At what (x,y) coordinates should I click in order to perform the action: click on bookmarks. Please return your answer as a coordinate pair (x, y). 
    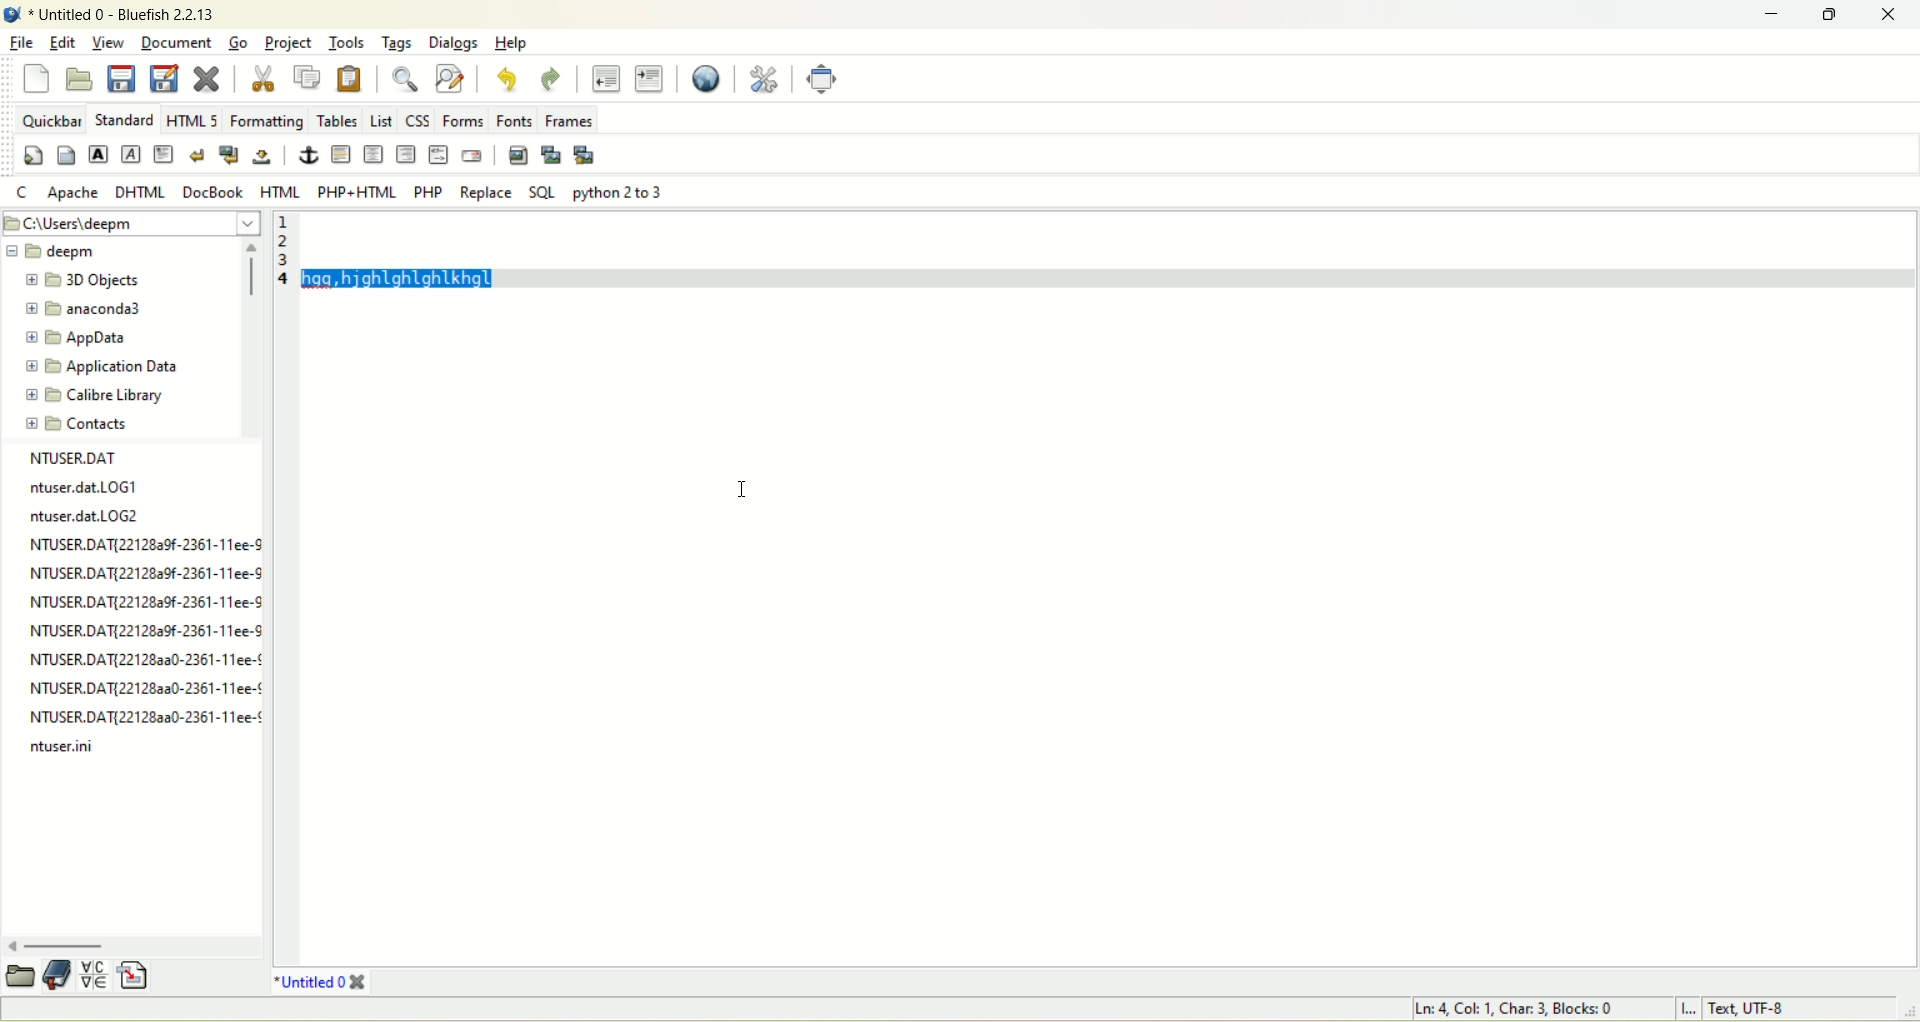
    Looking at the image, I should click on (58, 979).